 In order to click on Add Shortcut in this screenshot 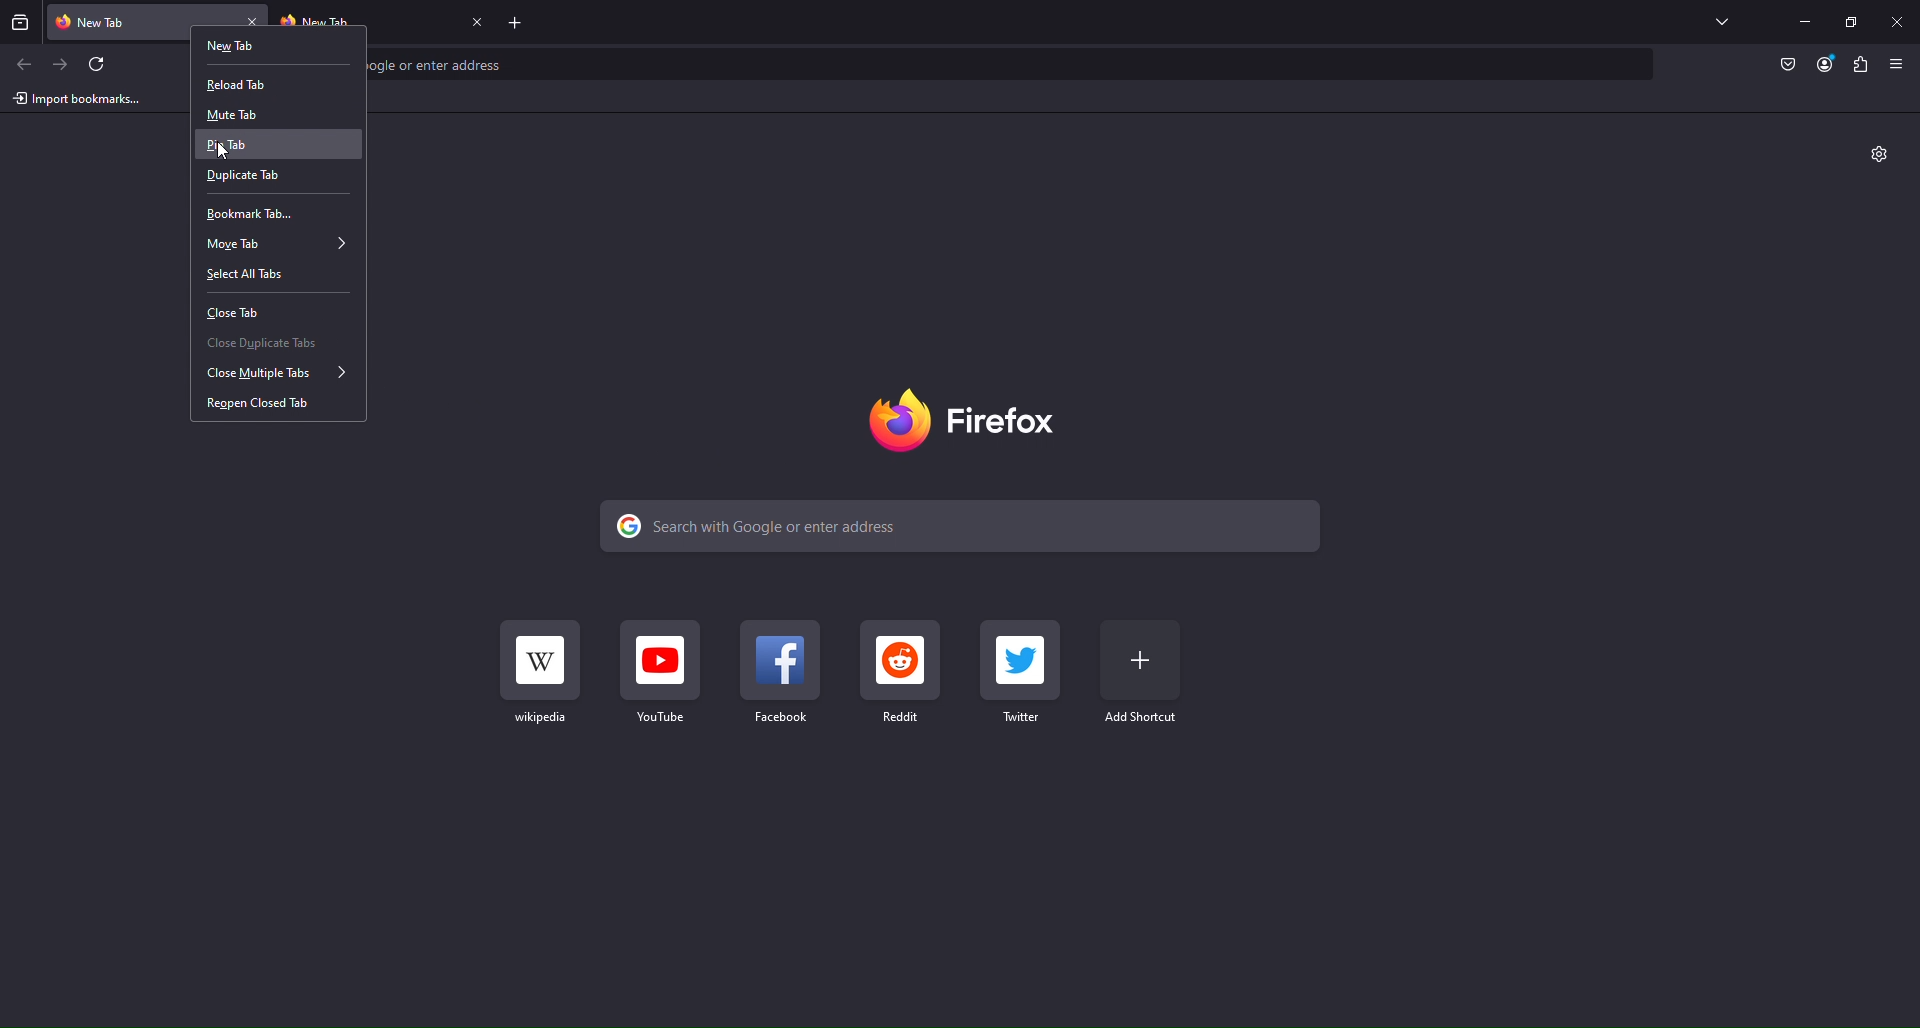, I will do `click(1141, 673)`.